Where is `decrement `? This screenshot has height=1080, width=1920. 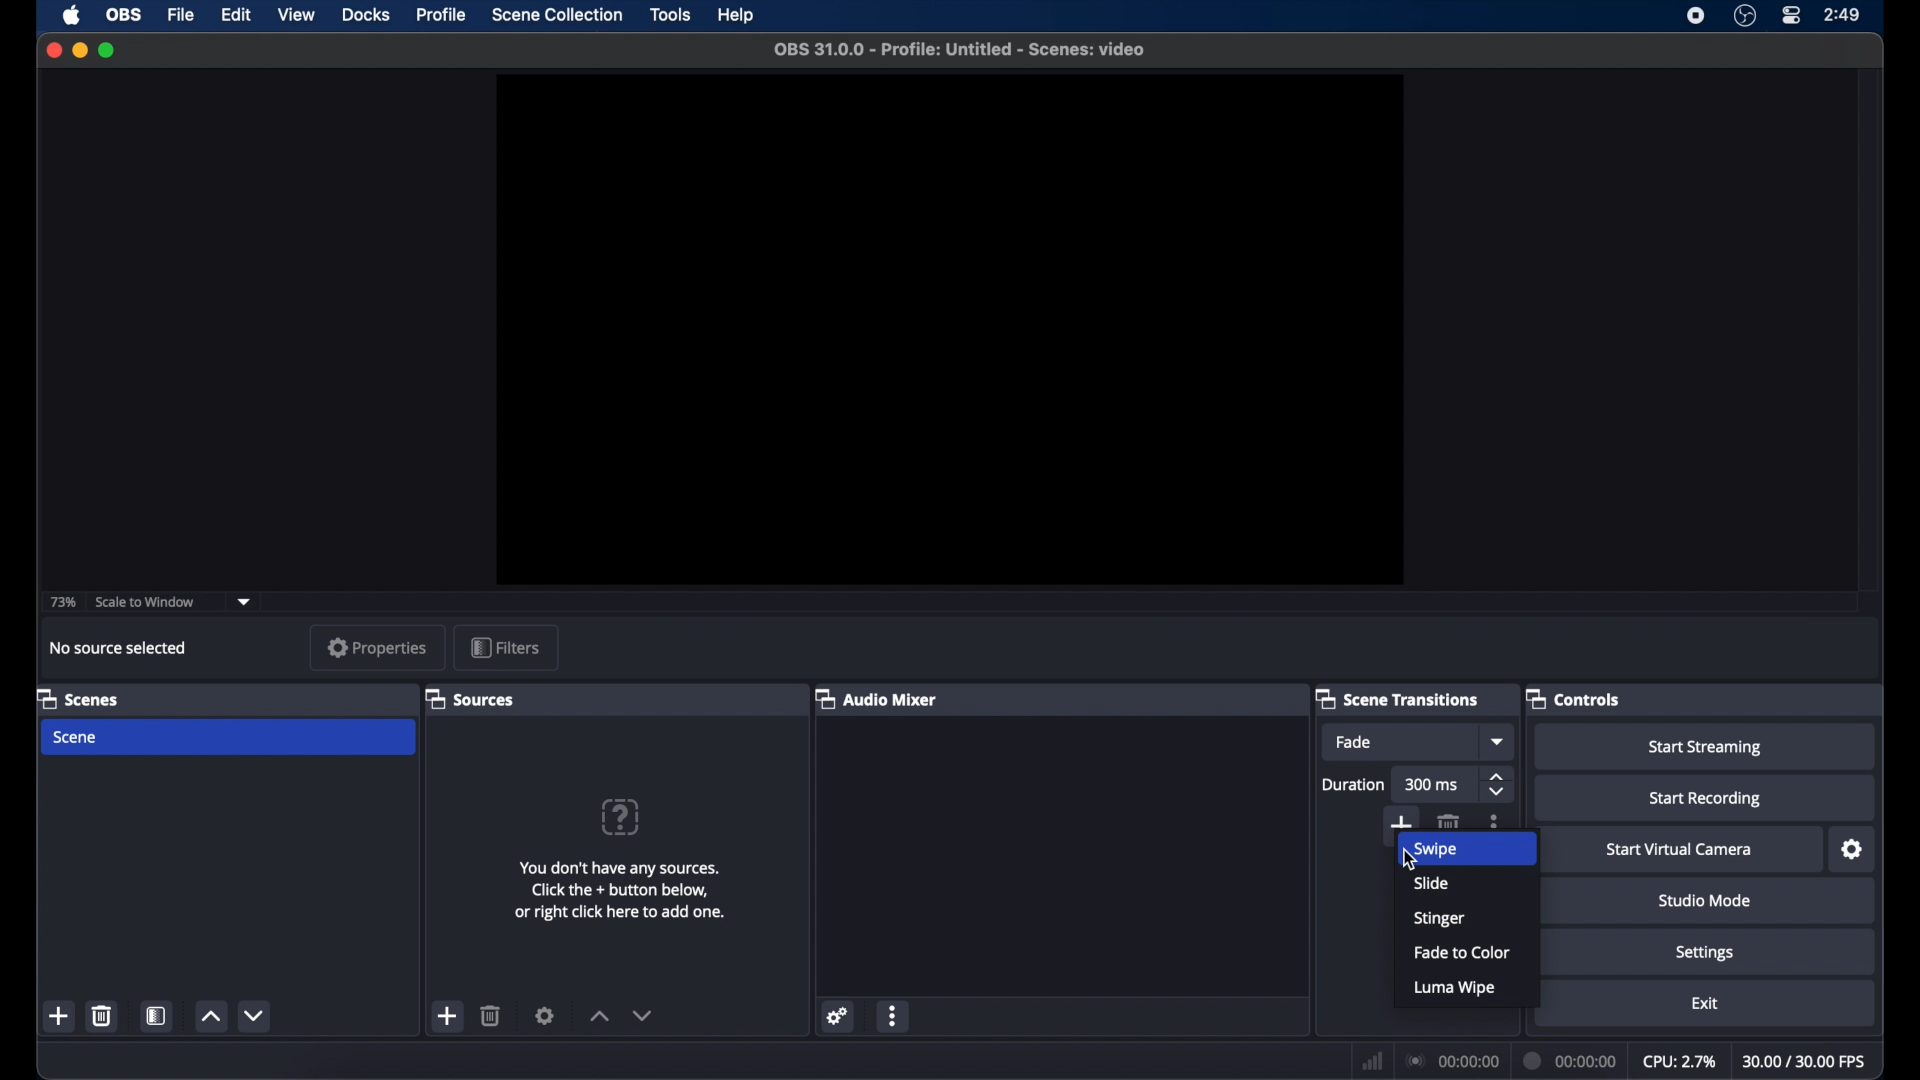 decrement  is located at coordinates (256, 1015).